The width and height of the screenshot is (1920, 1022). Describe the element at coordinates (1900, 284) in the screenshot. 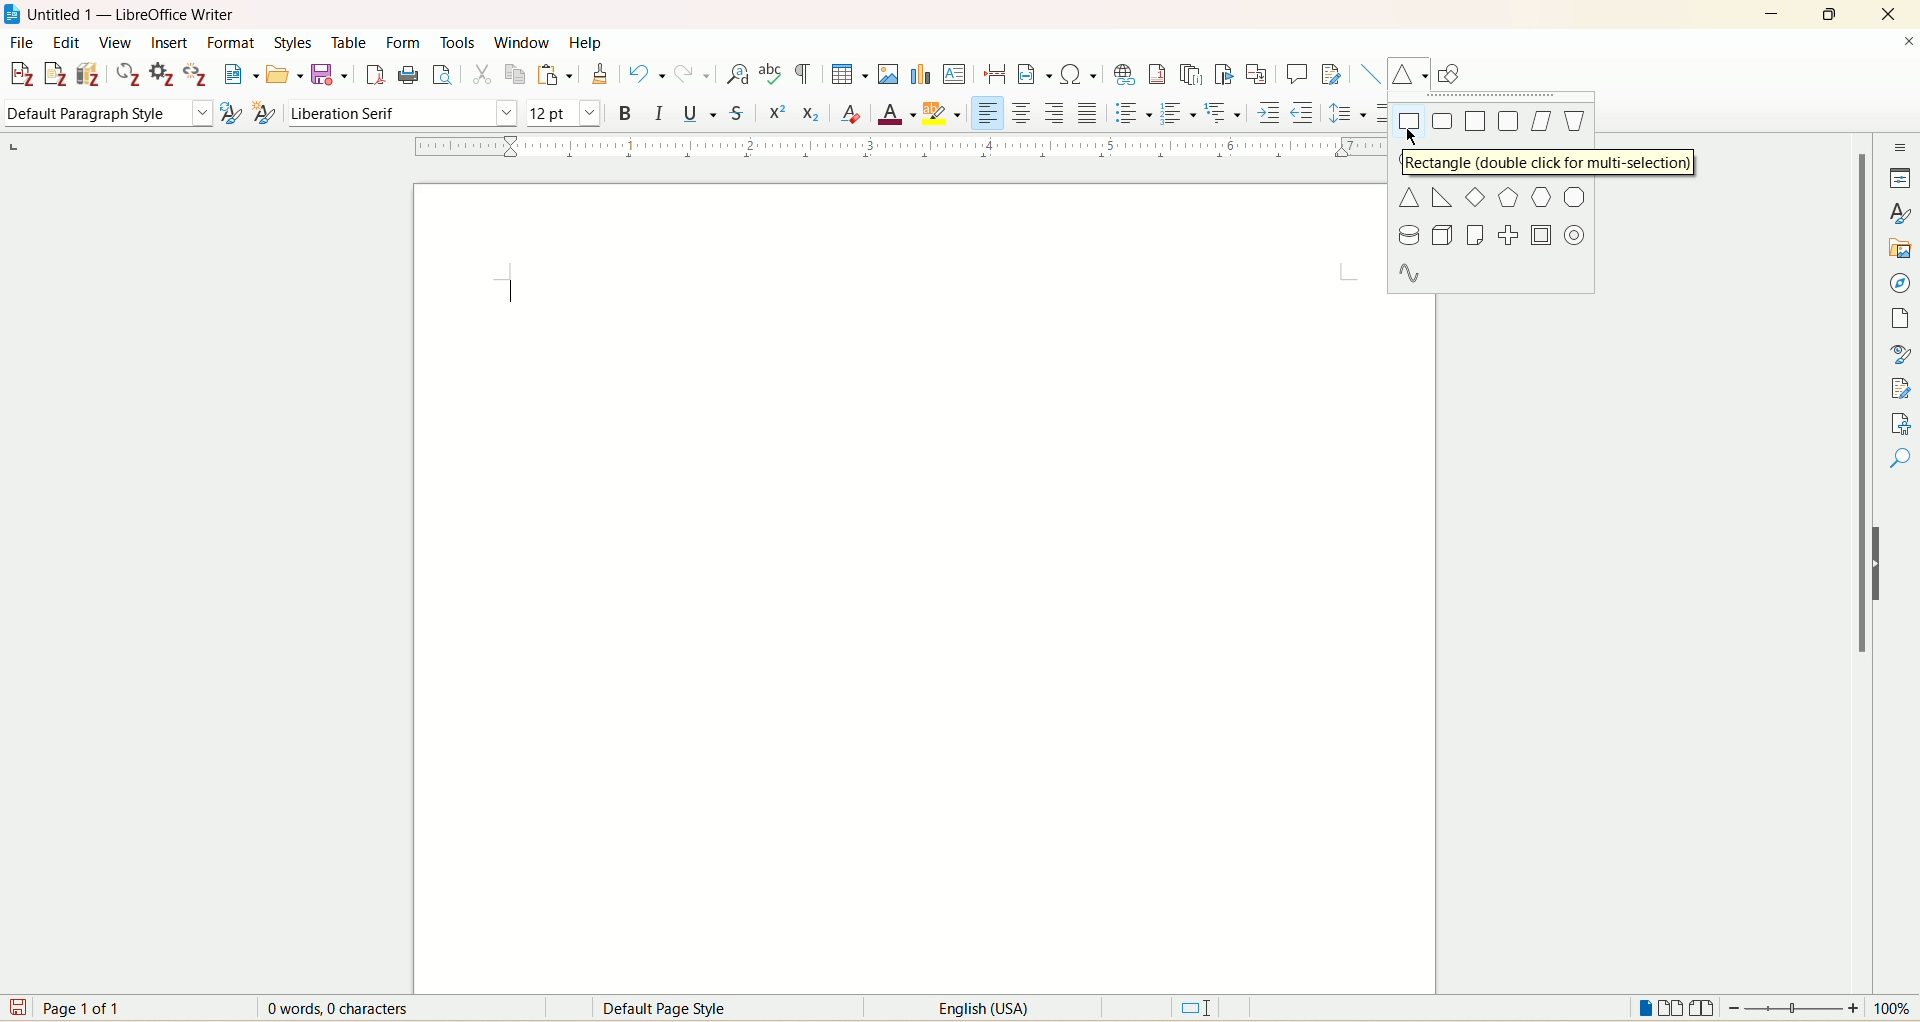

I see `navigator` at that location.